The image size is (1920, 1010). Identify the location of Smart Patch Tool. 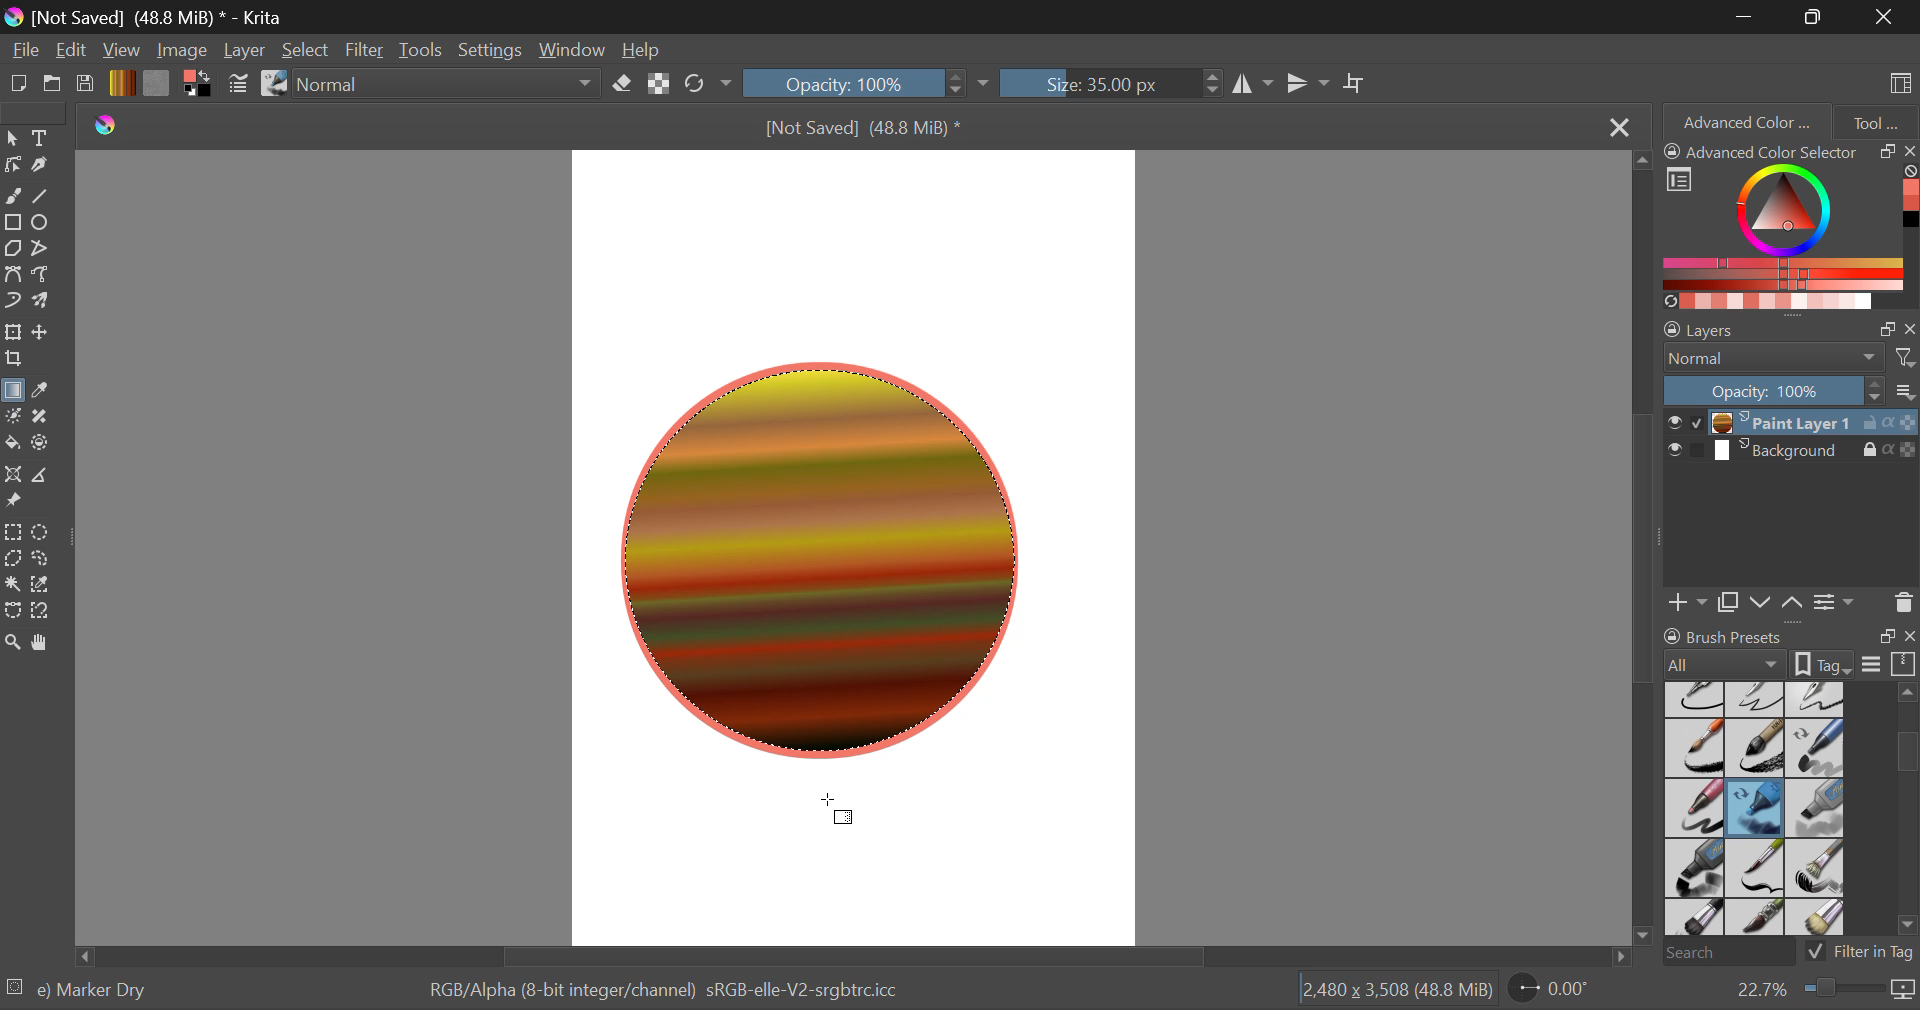
(44, 418).